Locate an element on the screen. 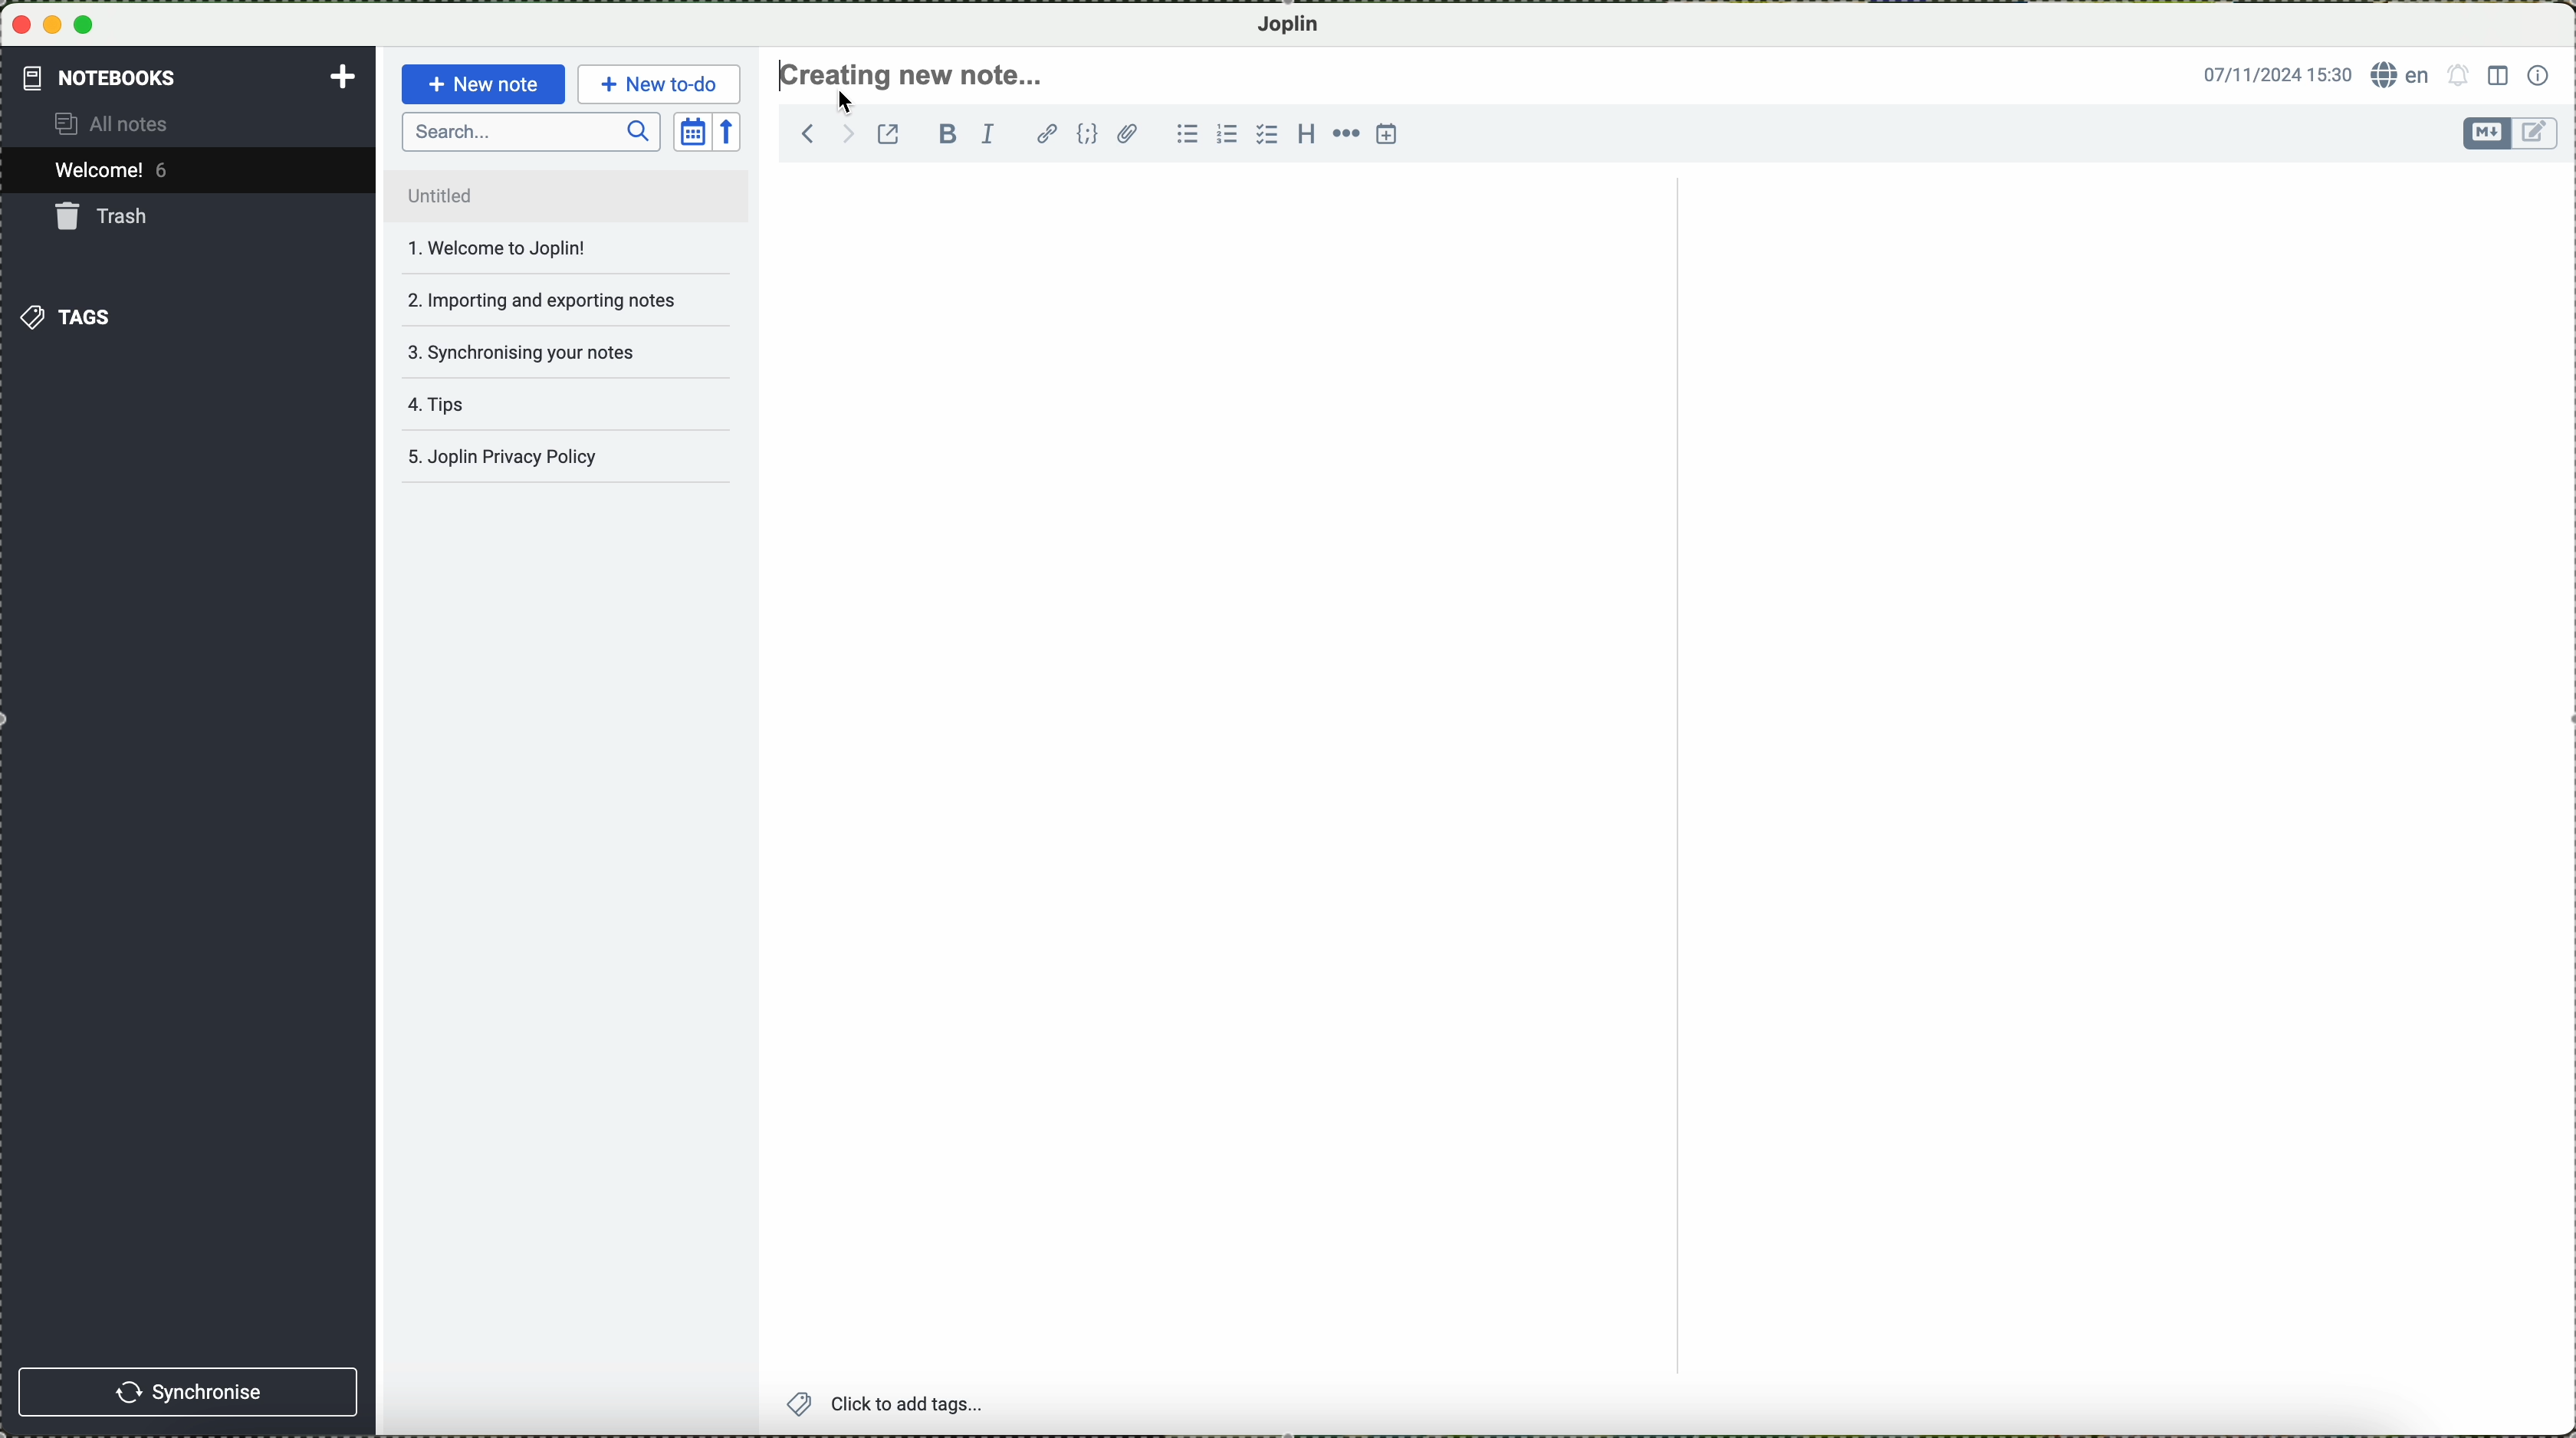  welcome to joplin is located at coordinates (534, 249).